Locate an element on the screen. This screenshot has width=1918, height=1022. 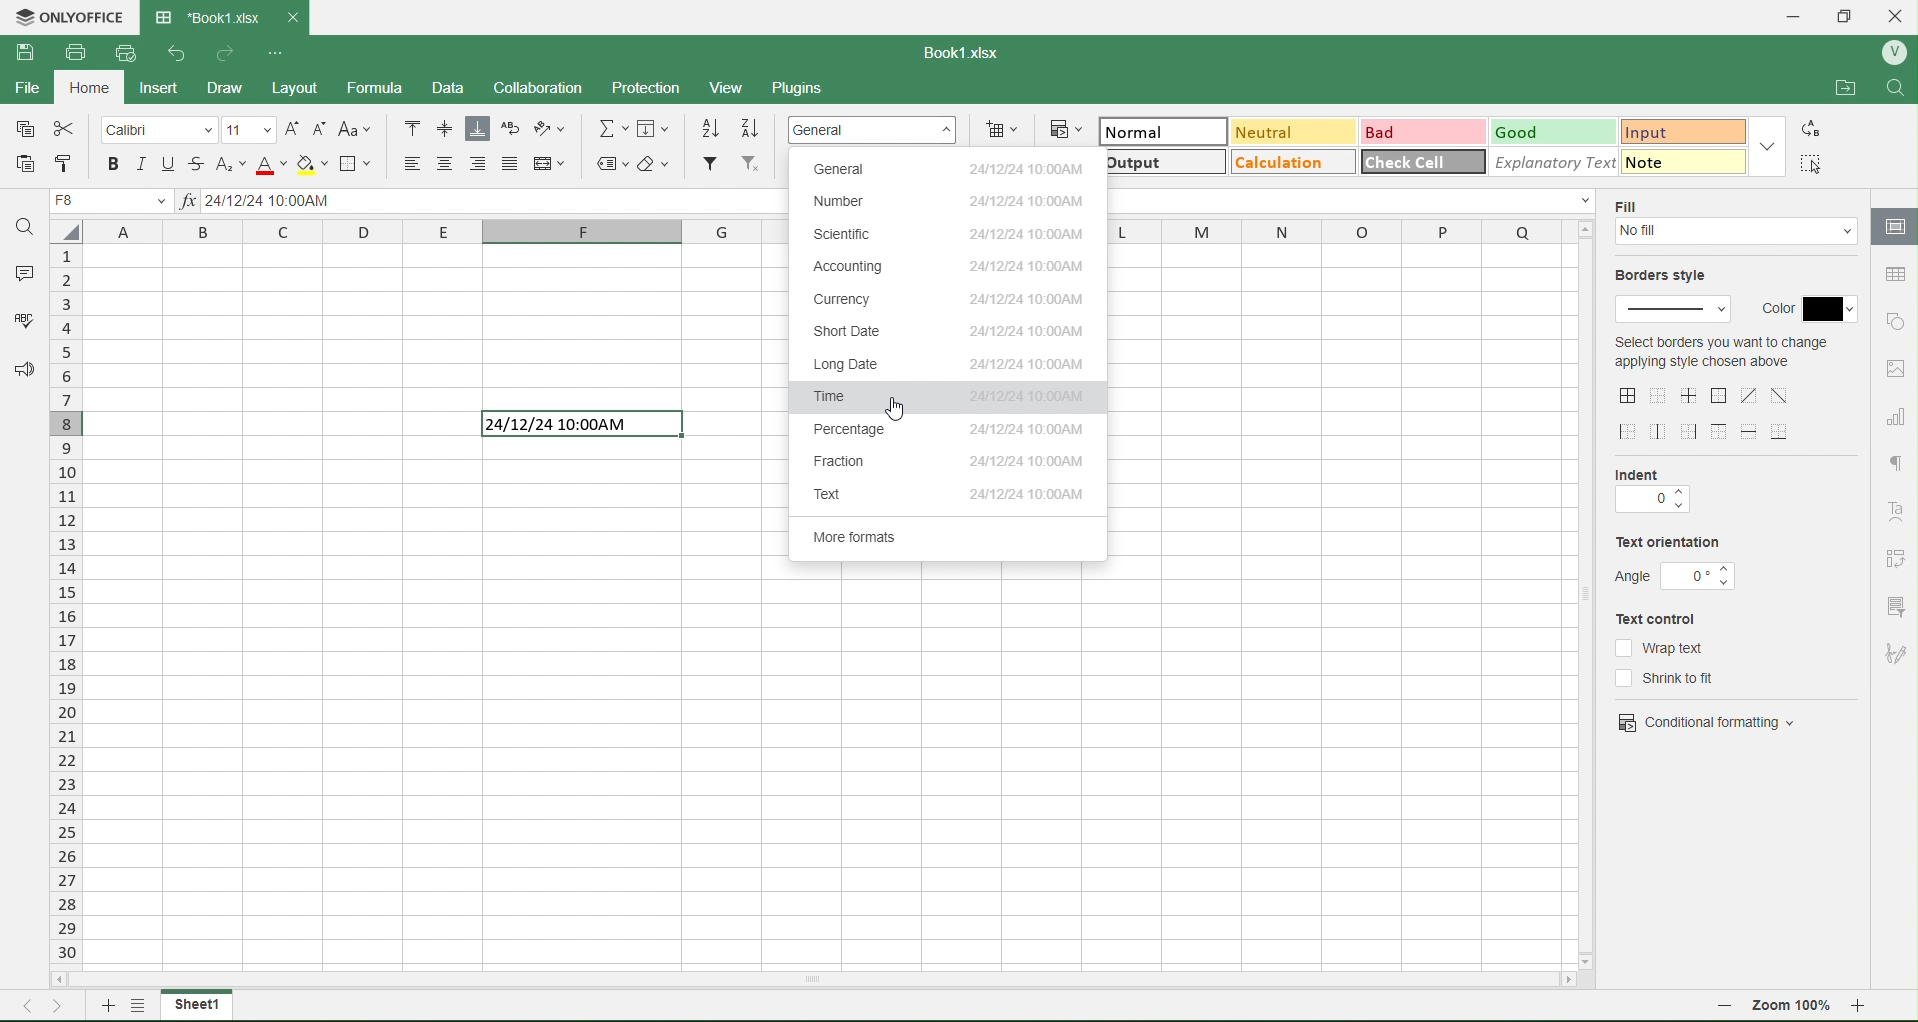
Number is located at coordinates (967, 204).